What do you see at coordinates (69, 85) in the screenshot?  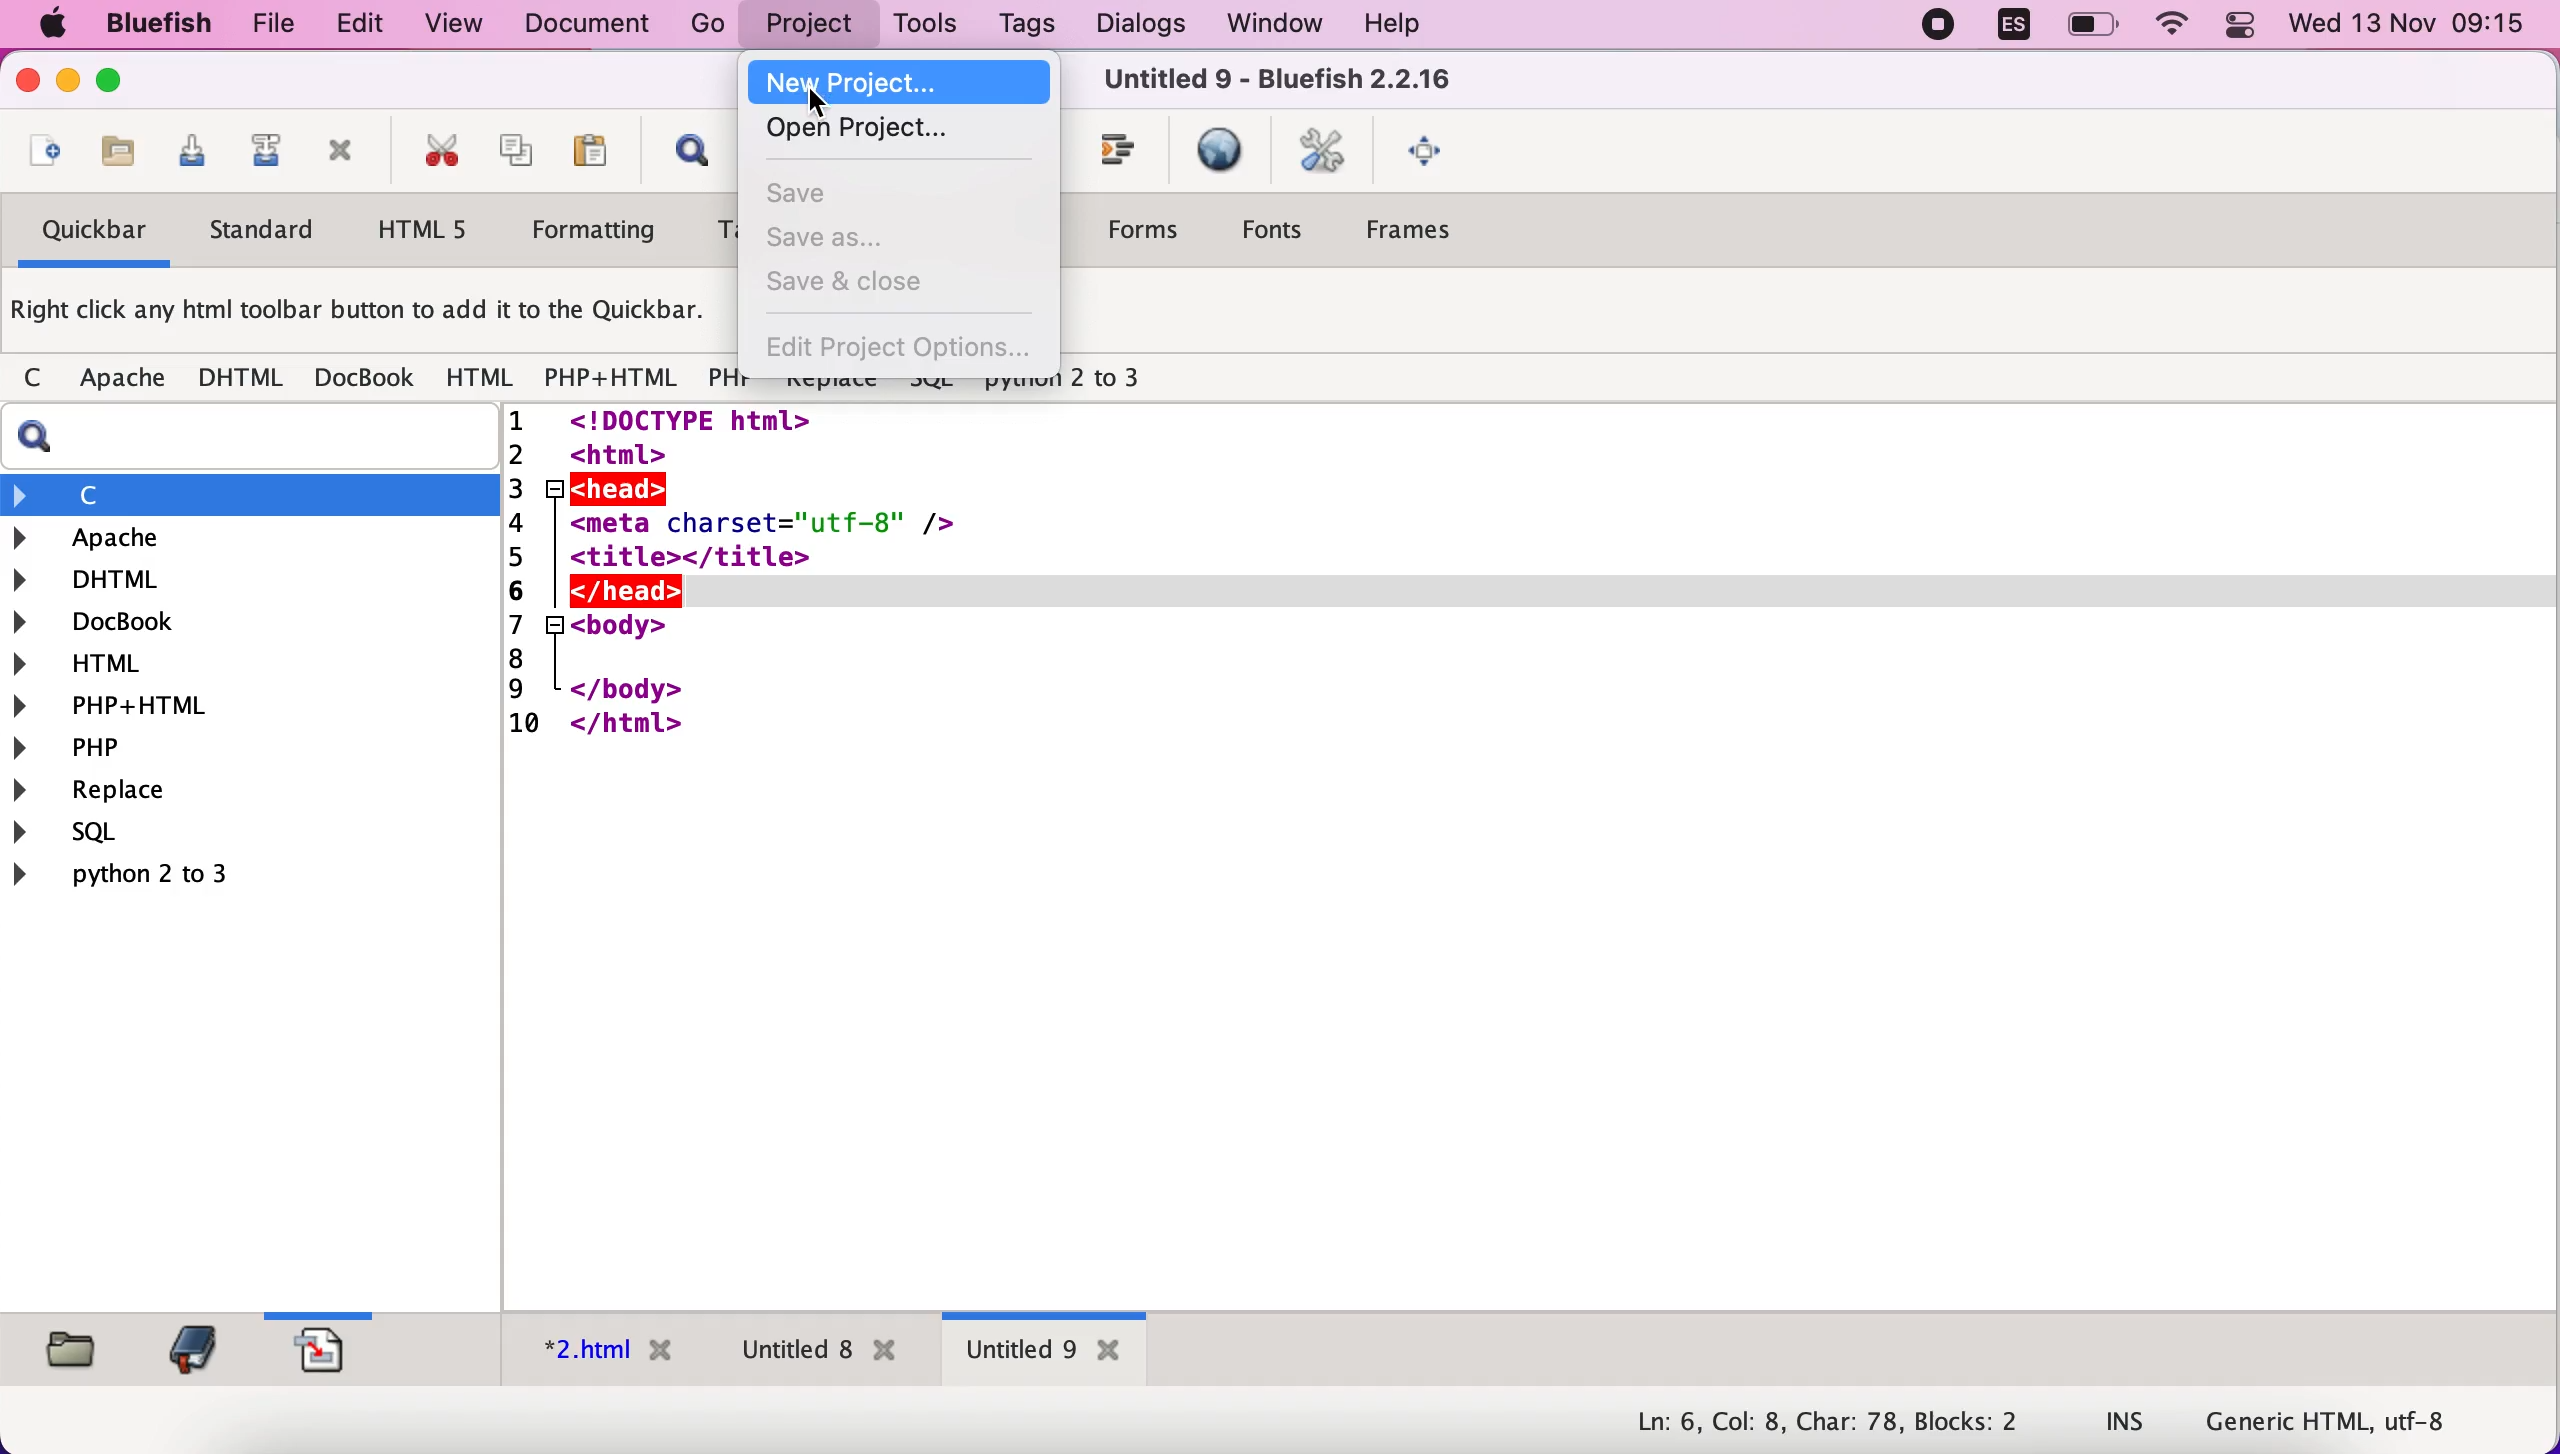 I see `minimize` at bounding box center [69, 85].